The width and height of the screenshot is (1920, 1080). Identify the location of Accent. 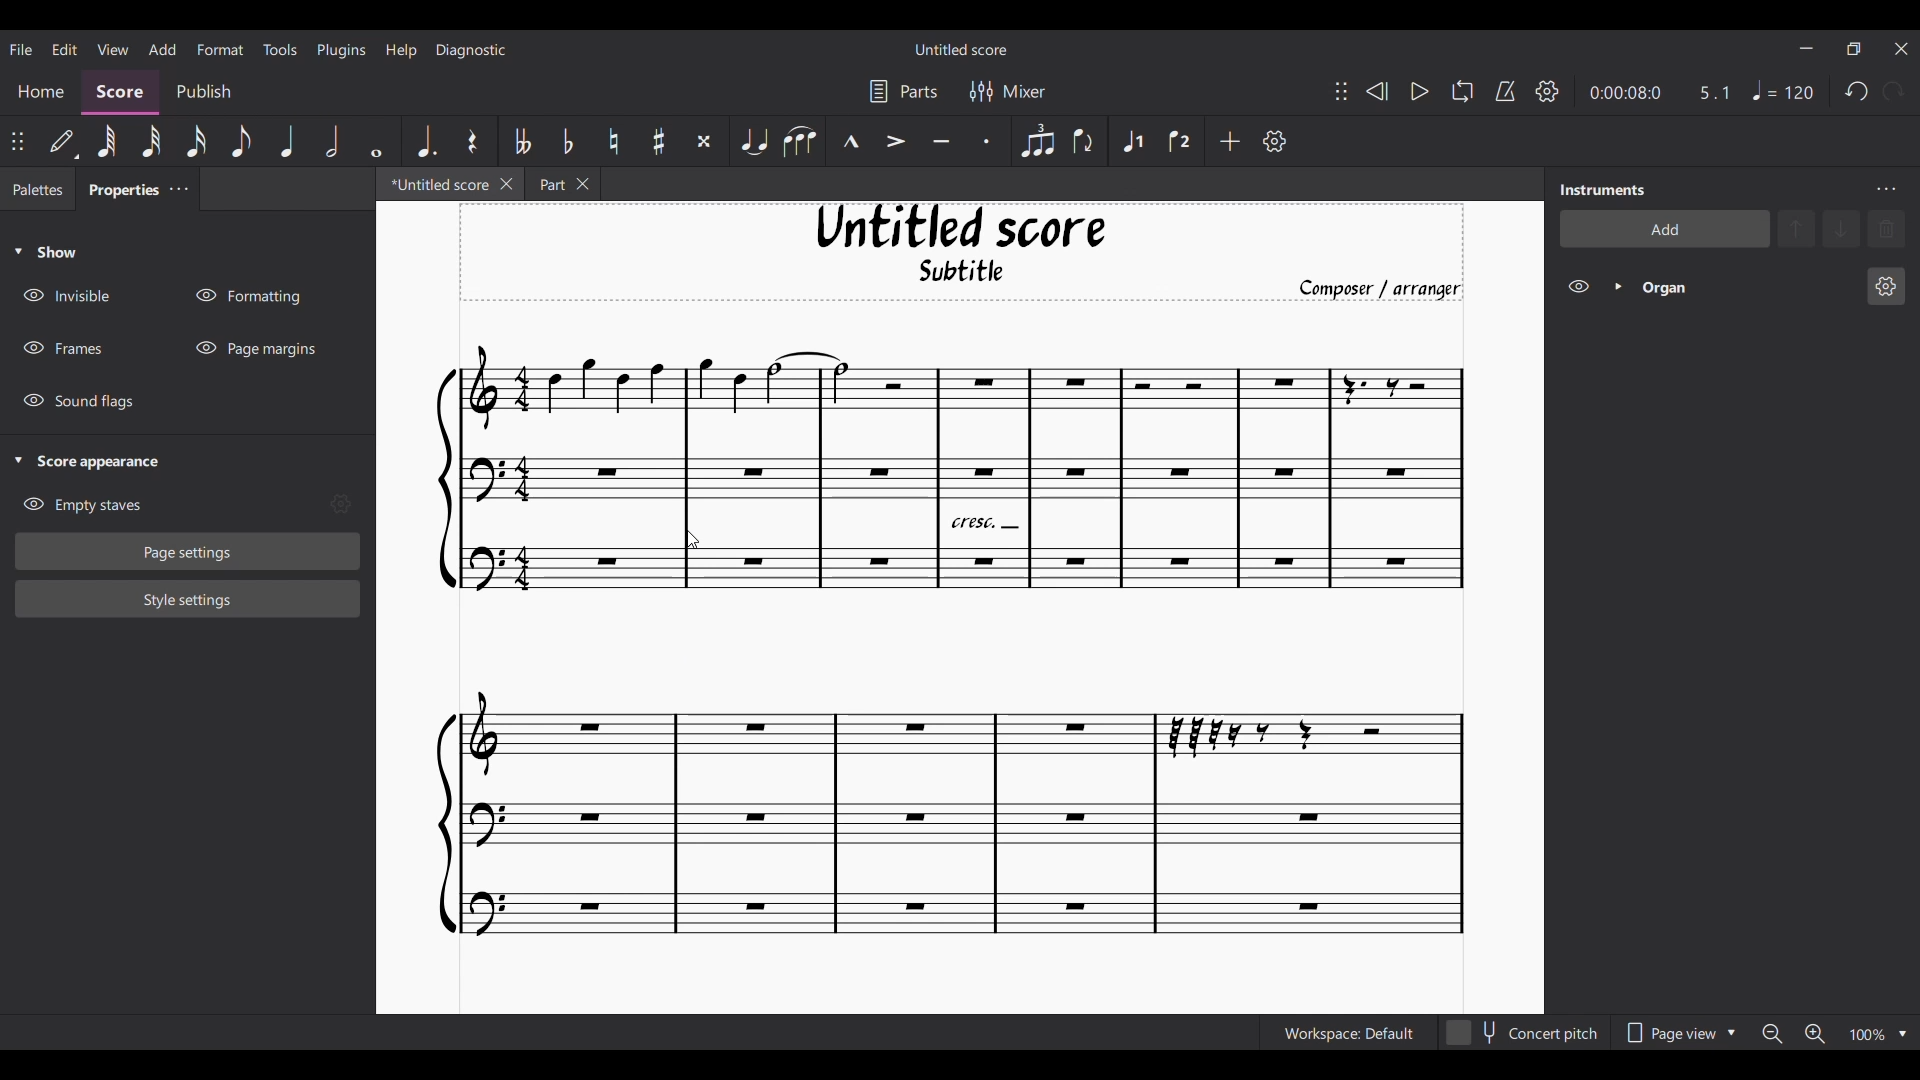
(895, 142).